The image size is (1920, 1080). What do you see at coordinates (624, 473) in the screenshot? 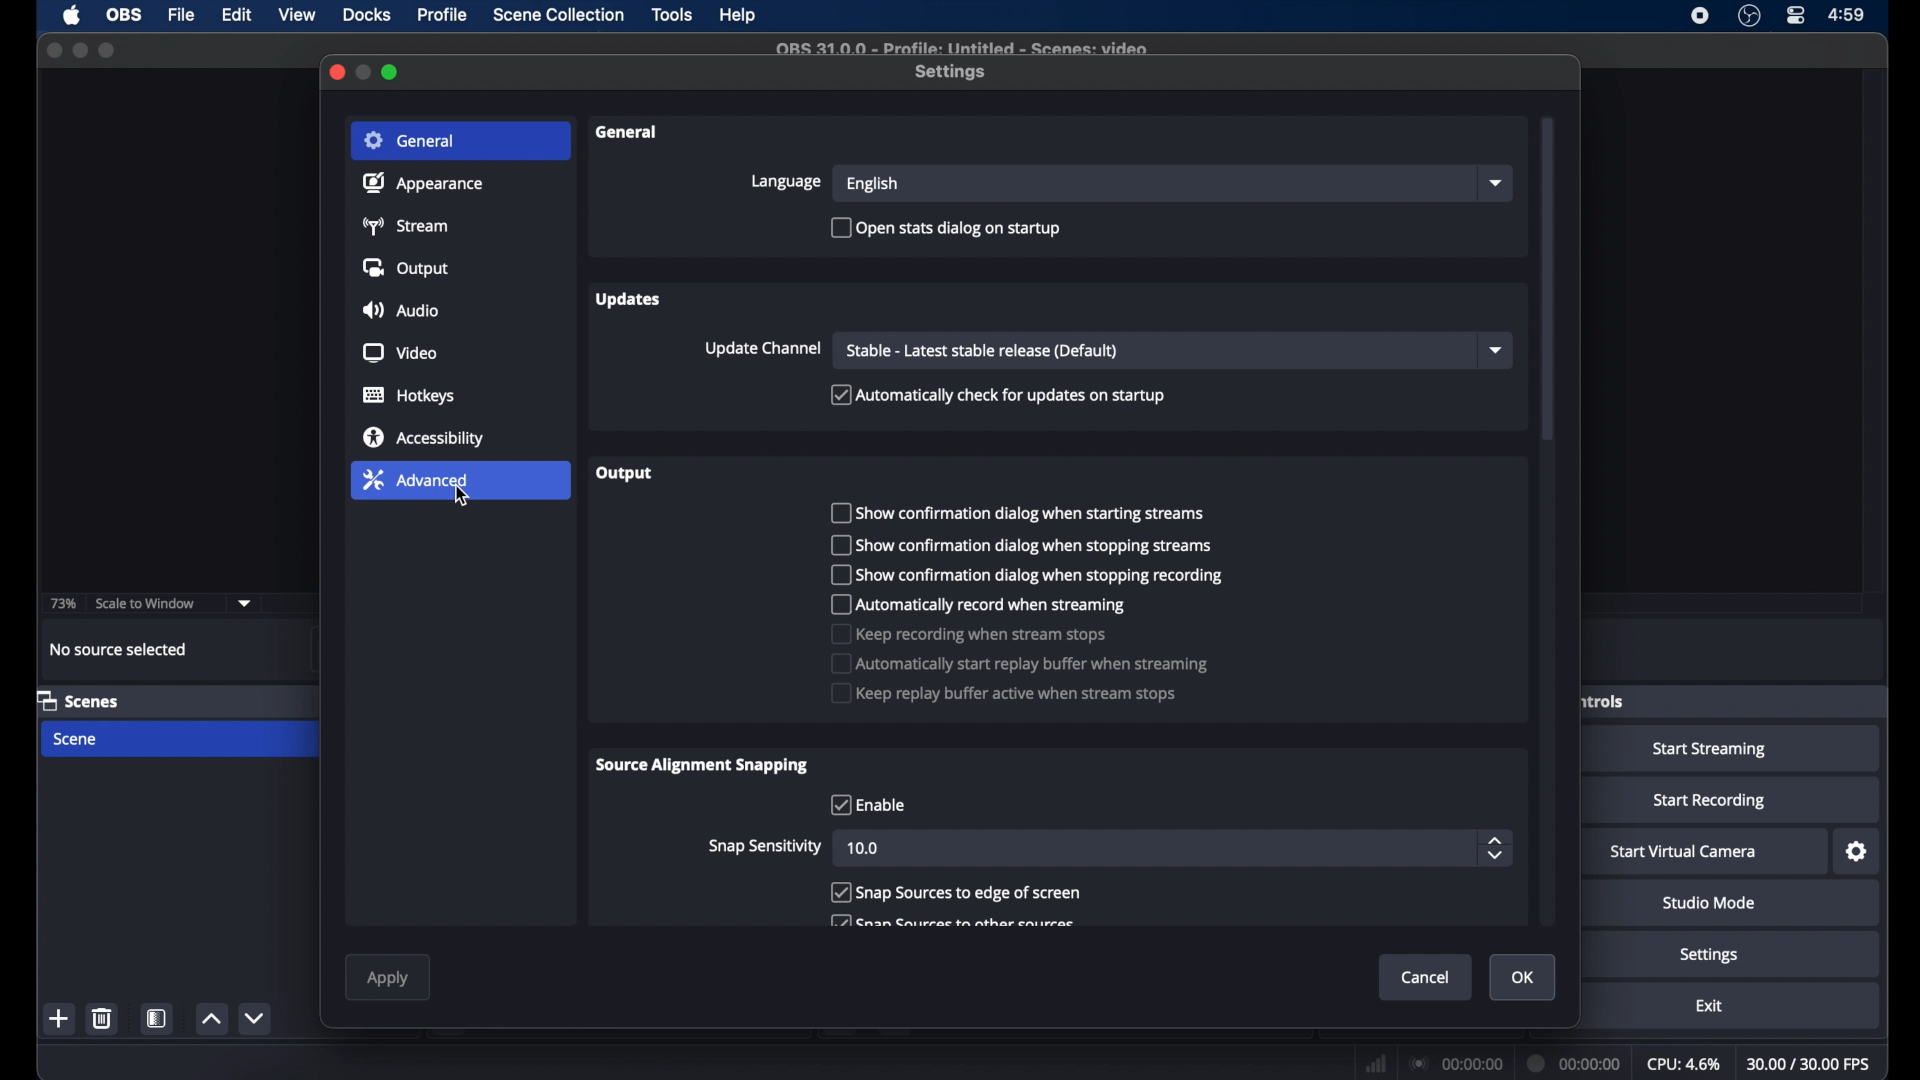
I see `output` at bounding box center [624, 473].